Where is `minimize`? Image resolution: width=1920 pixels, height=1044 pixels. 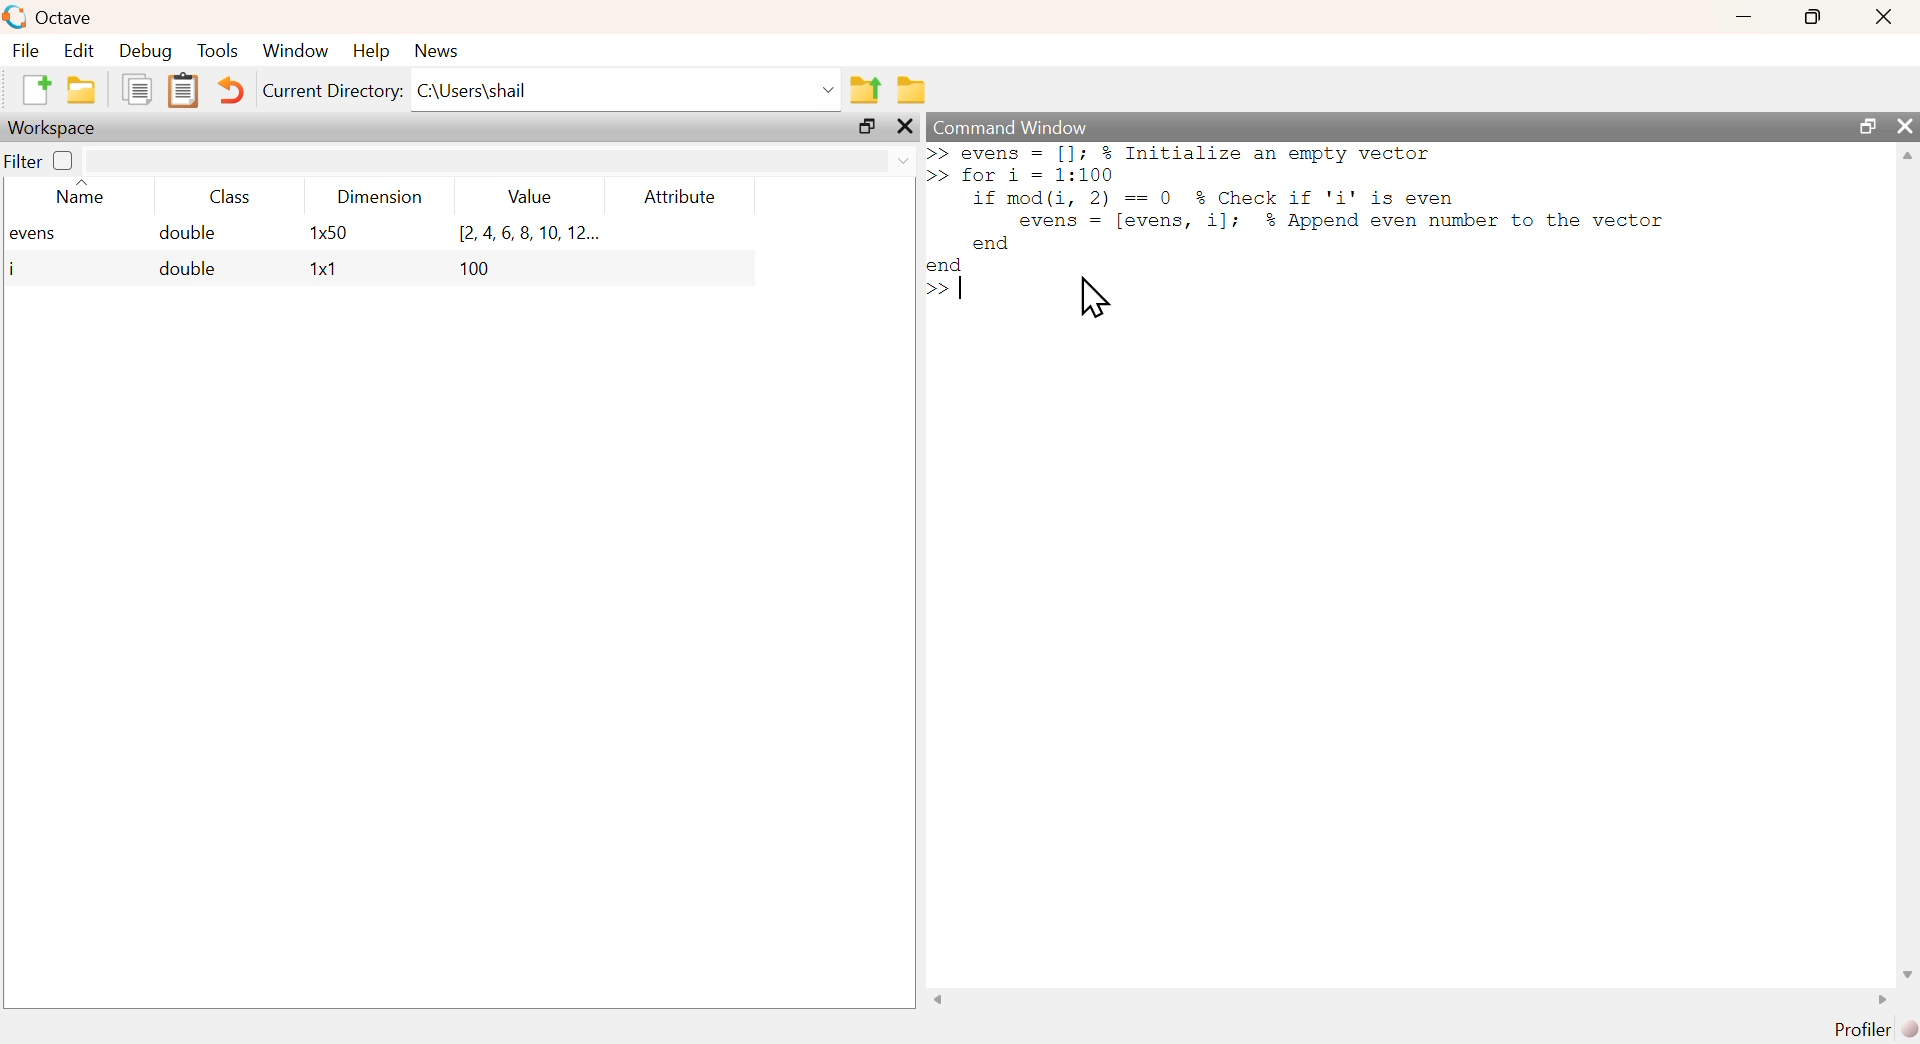
minimize is located at coordinates (1741, 18).